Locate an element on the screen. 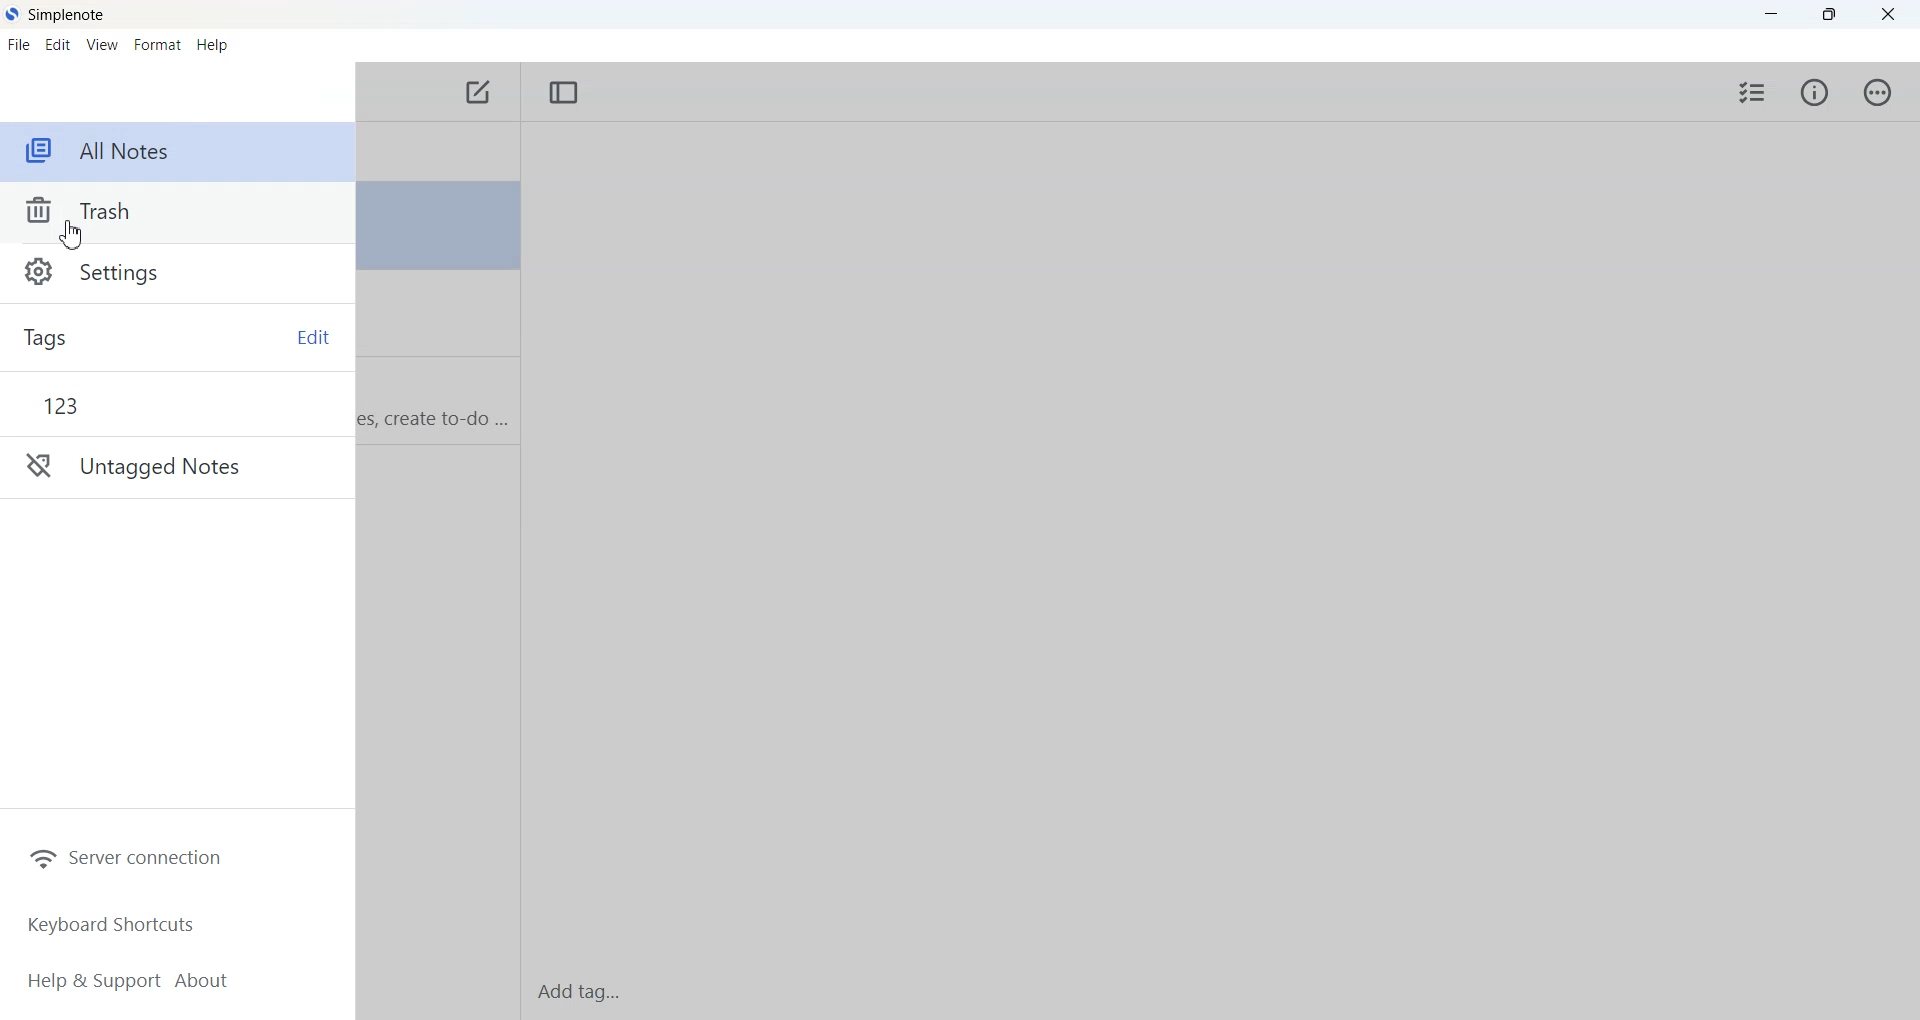 The height and width of the screenshot is (1020, 1920). Keyboards Shortcuts is located at coordinates (111, 923).